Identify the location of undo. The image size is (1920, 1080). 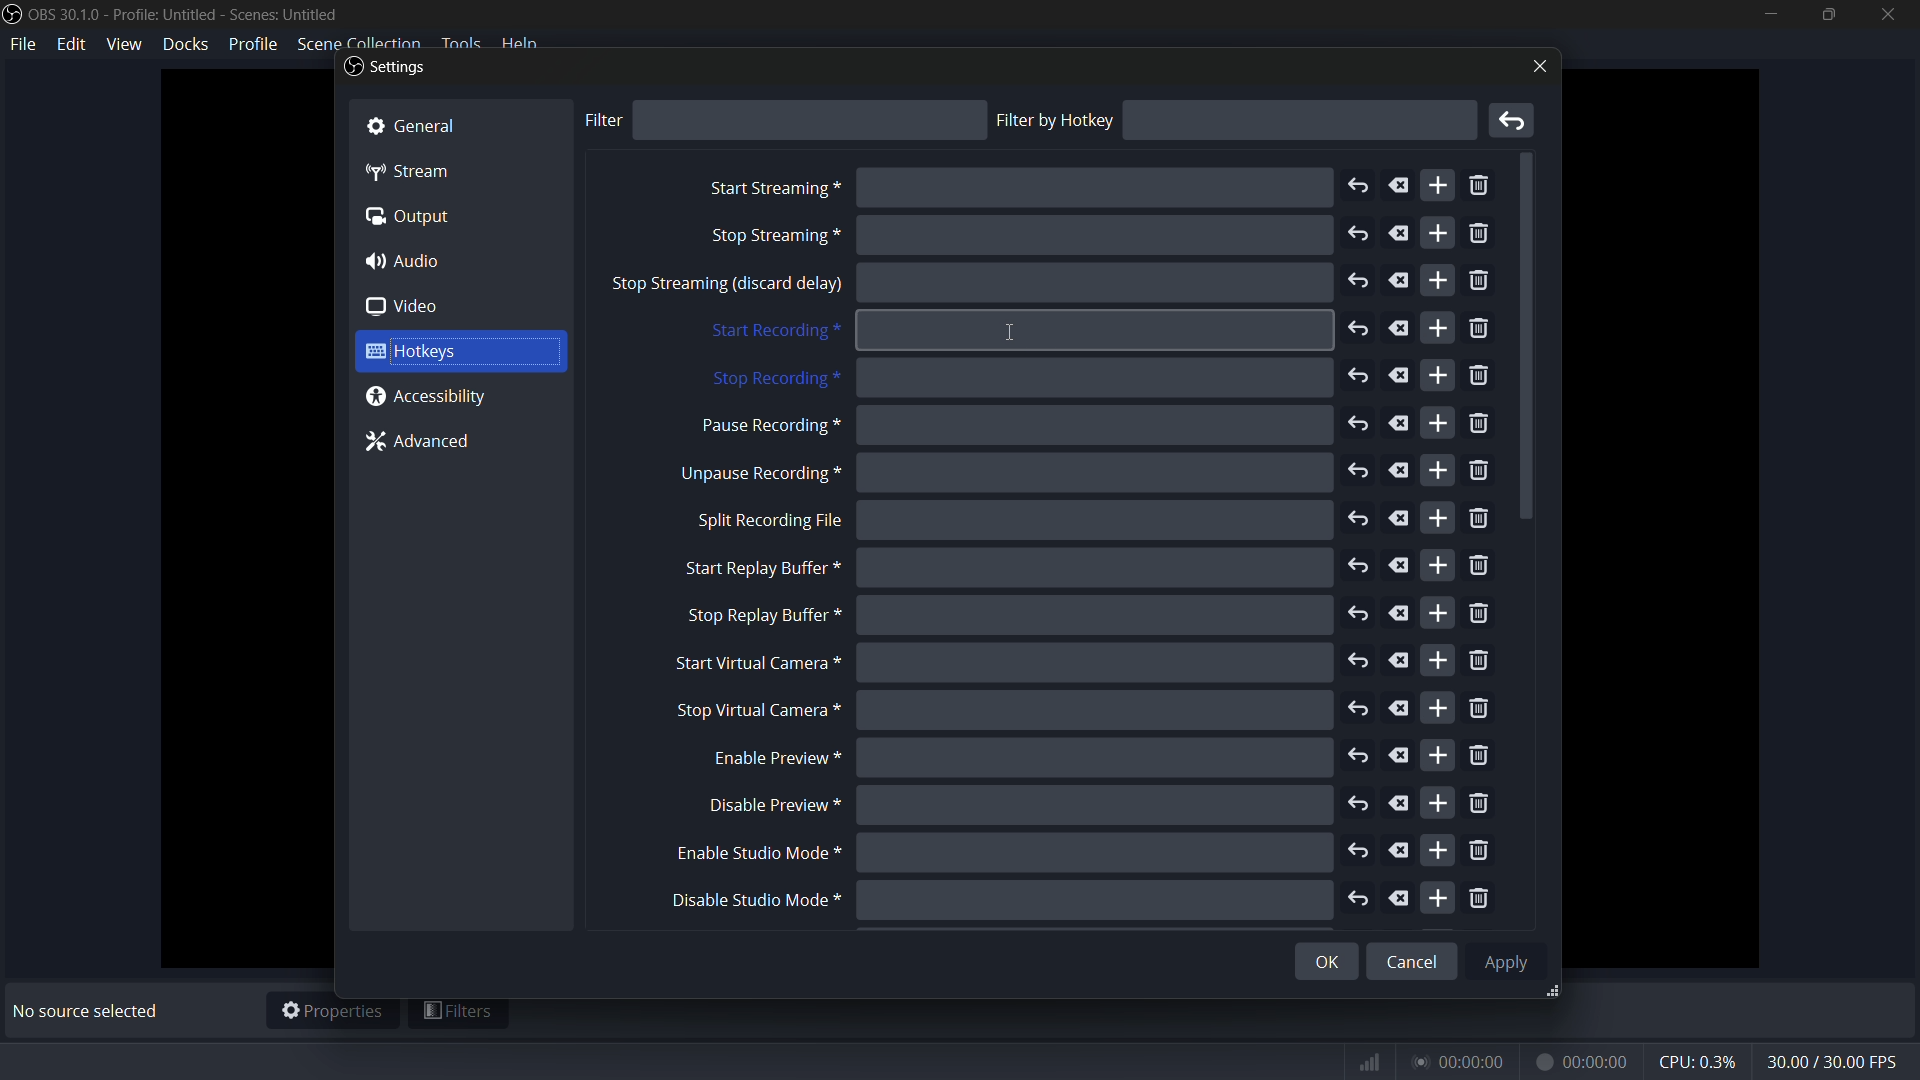
(1363, 899).